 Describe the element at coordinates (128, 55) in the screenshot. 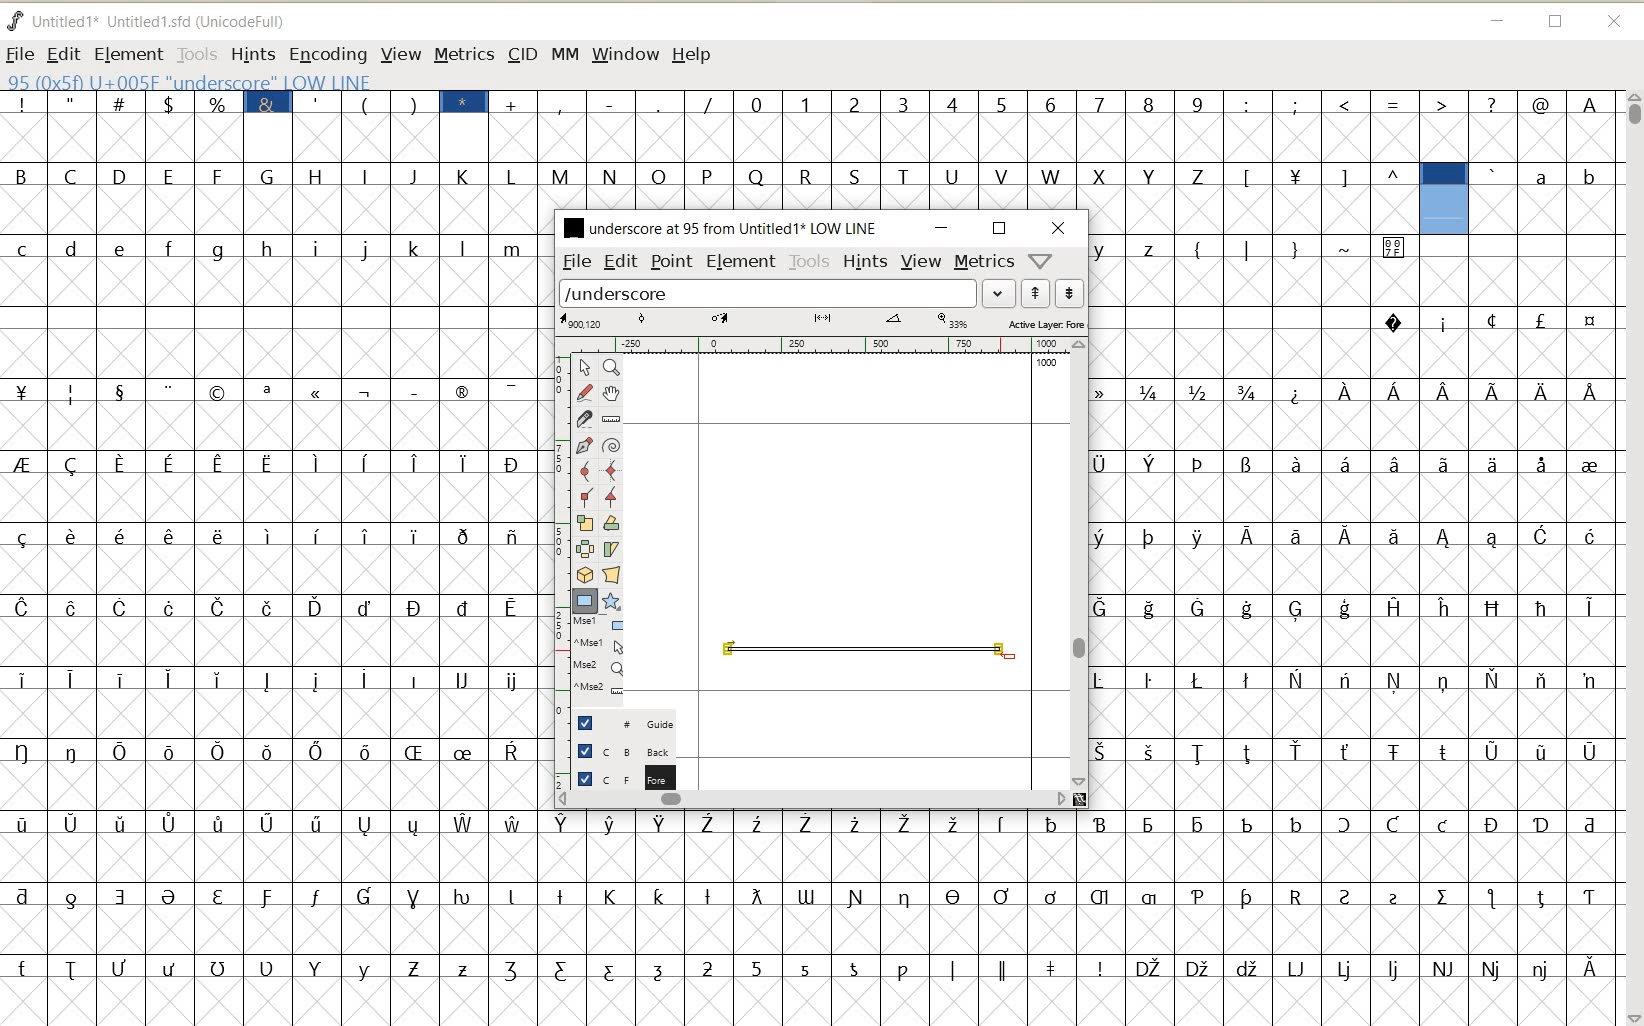

I see `ELEMENT` at that location.